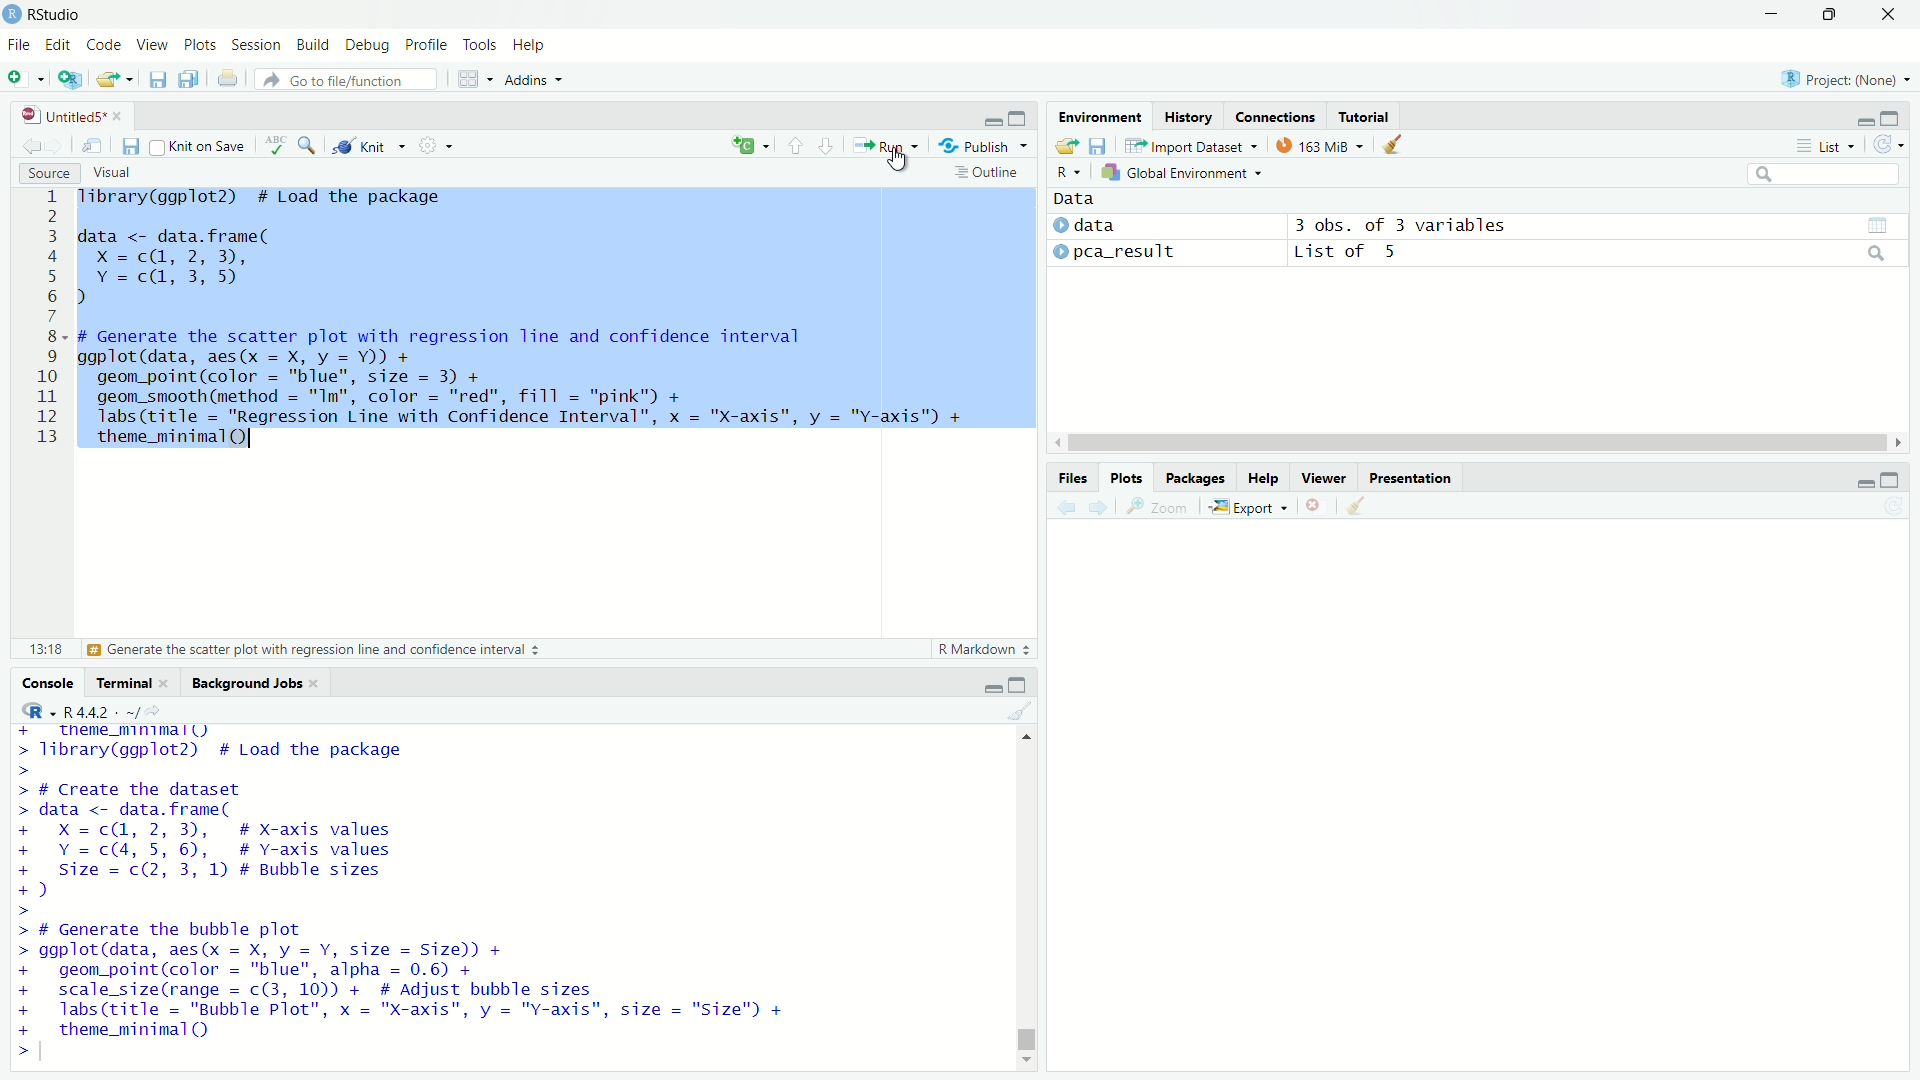  Describe the element at coordinates (1276, 116) in the screenshot. I see `Connections` at that location.